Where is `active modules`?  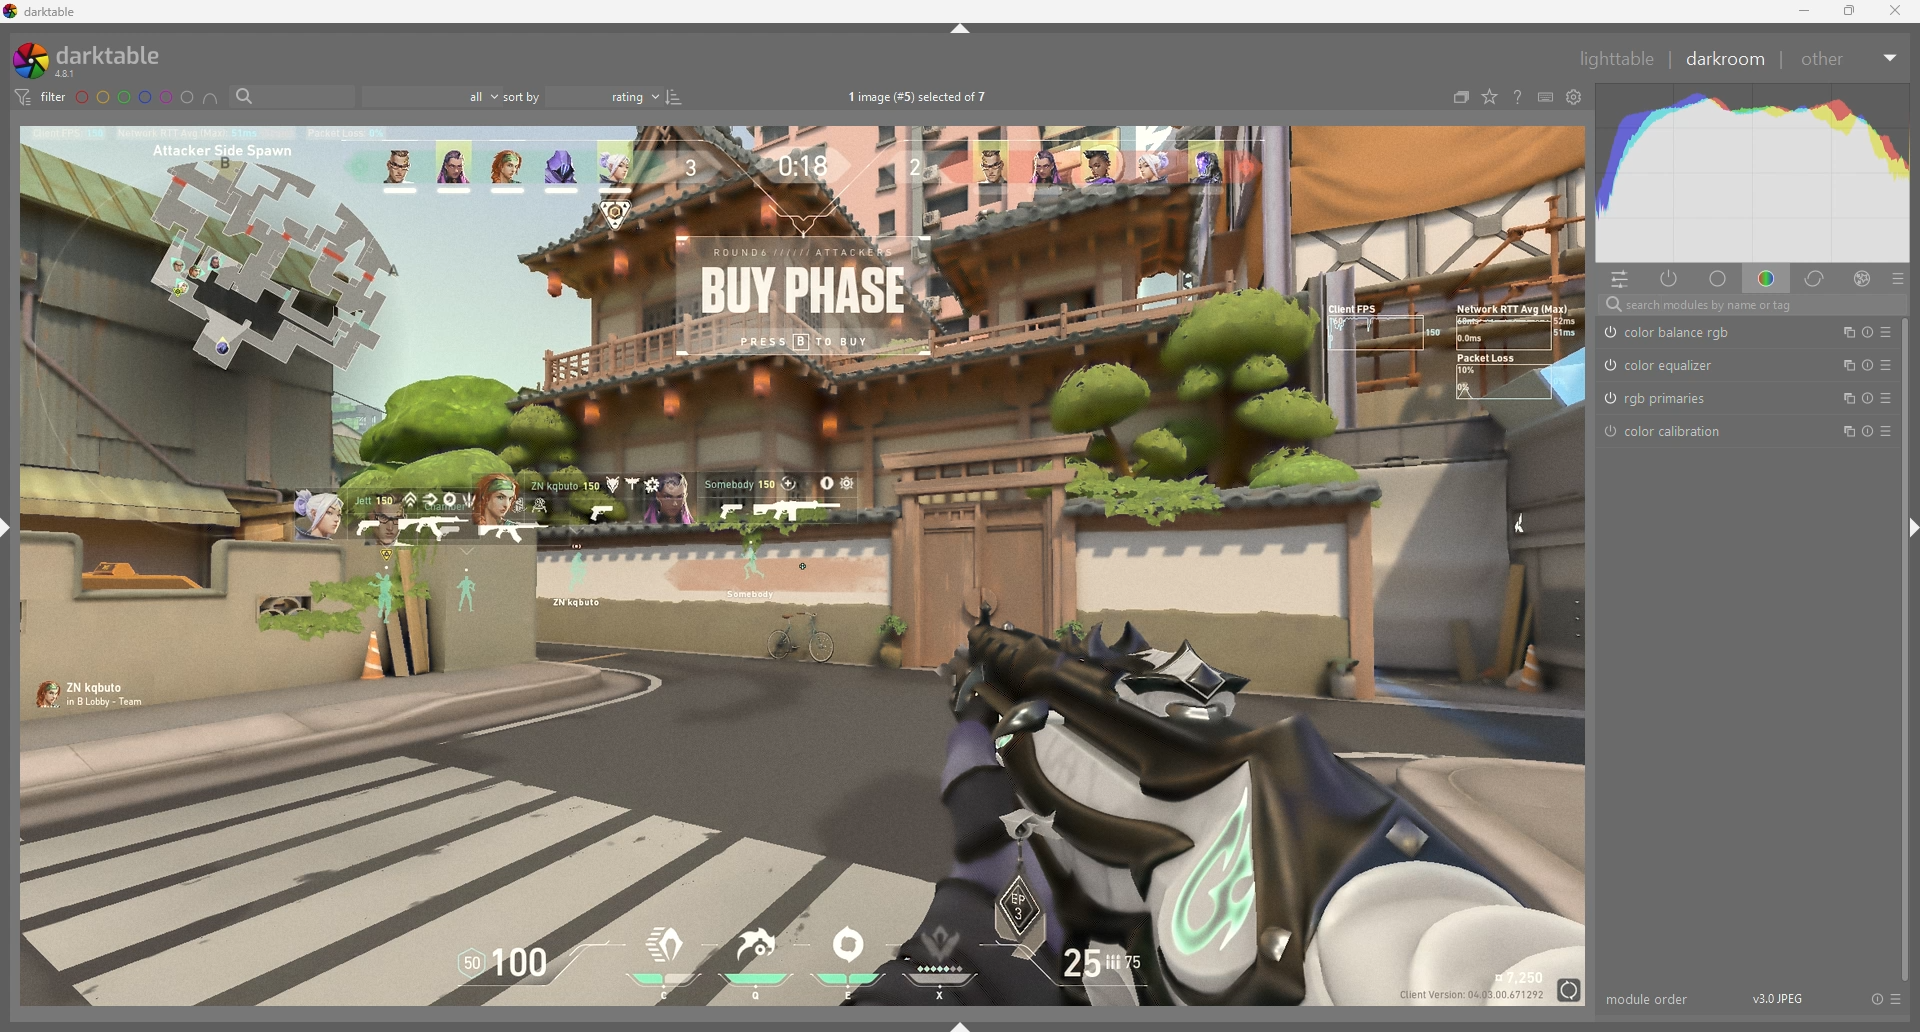 active modules is located at coordinates (1671, 279).